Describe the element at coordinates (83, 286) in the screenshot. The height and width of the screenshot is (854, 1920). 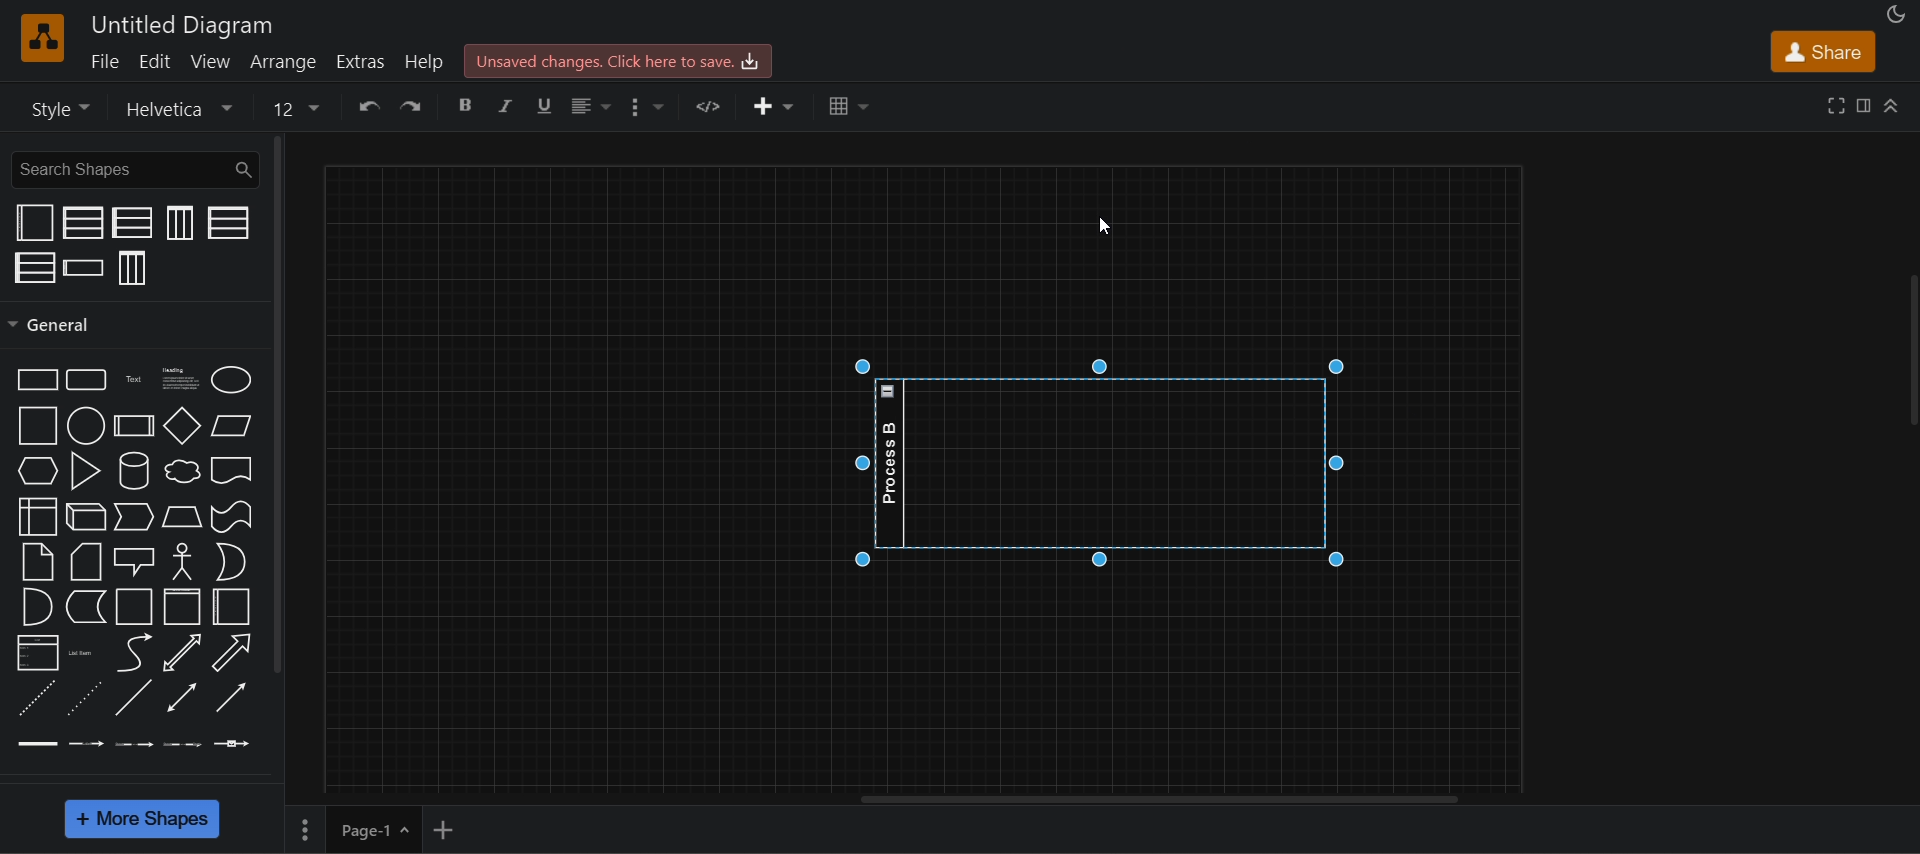
I see `click` at that location.